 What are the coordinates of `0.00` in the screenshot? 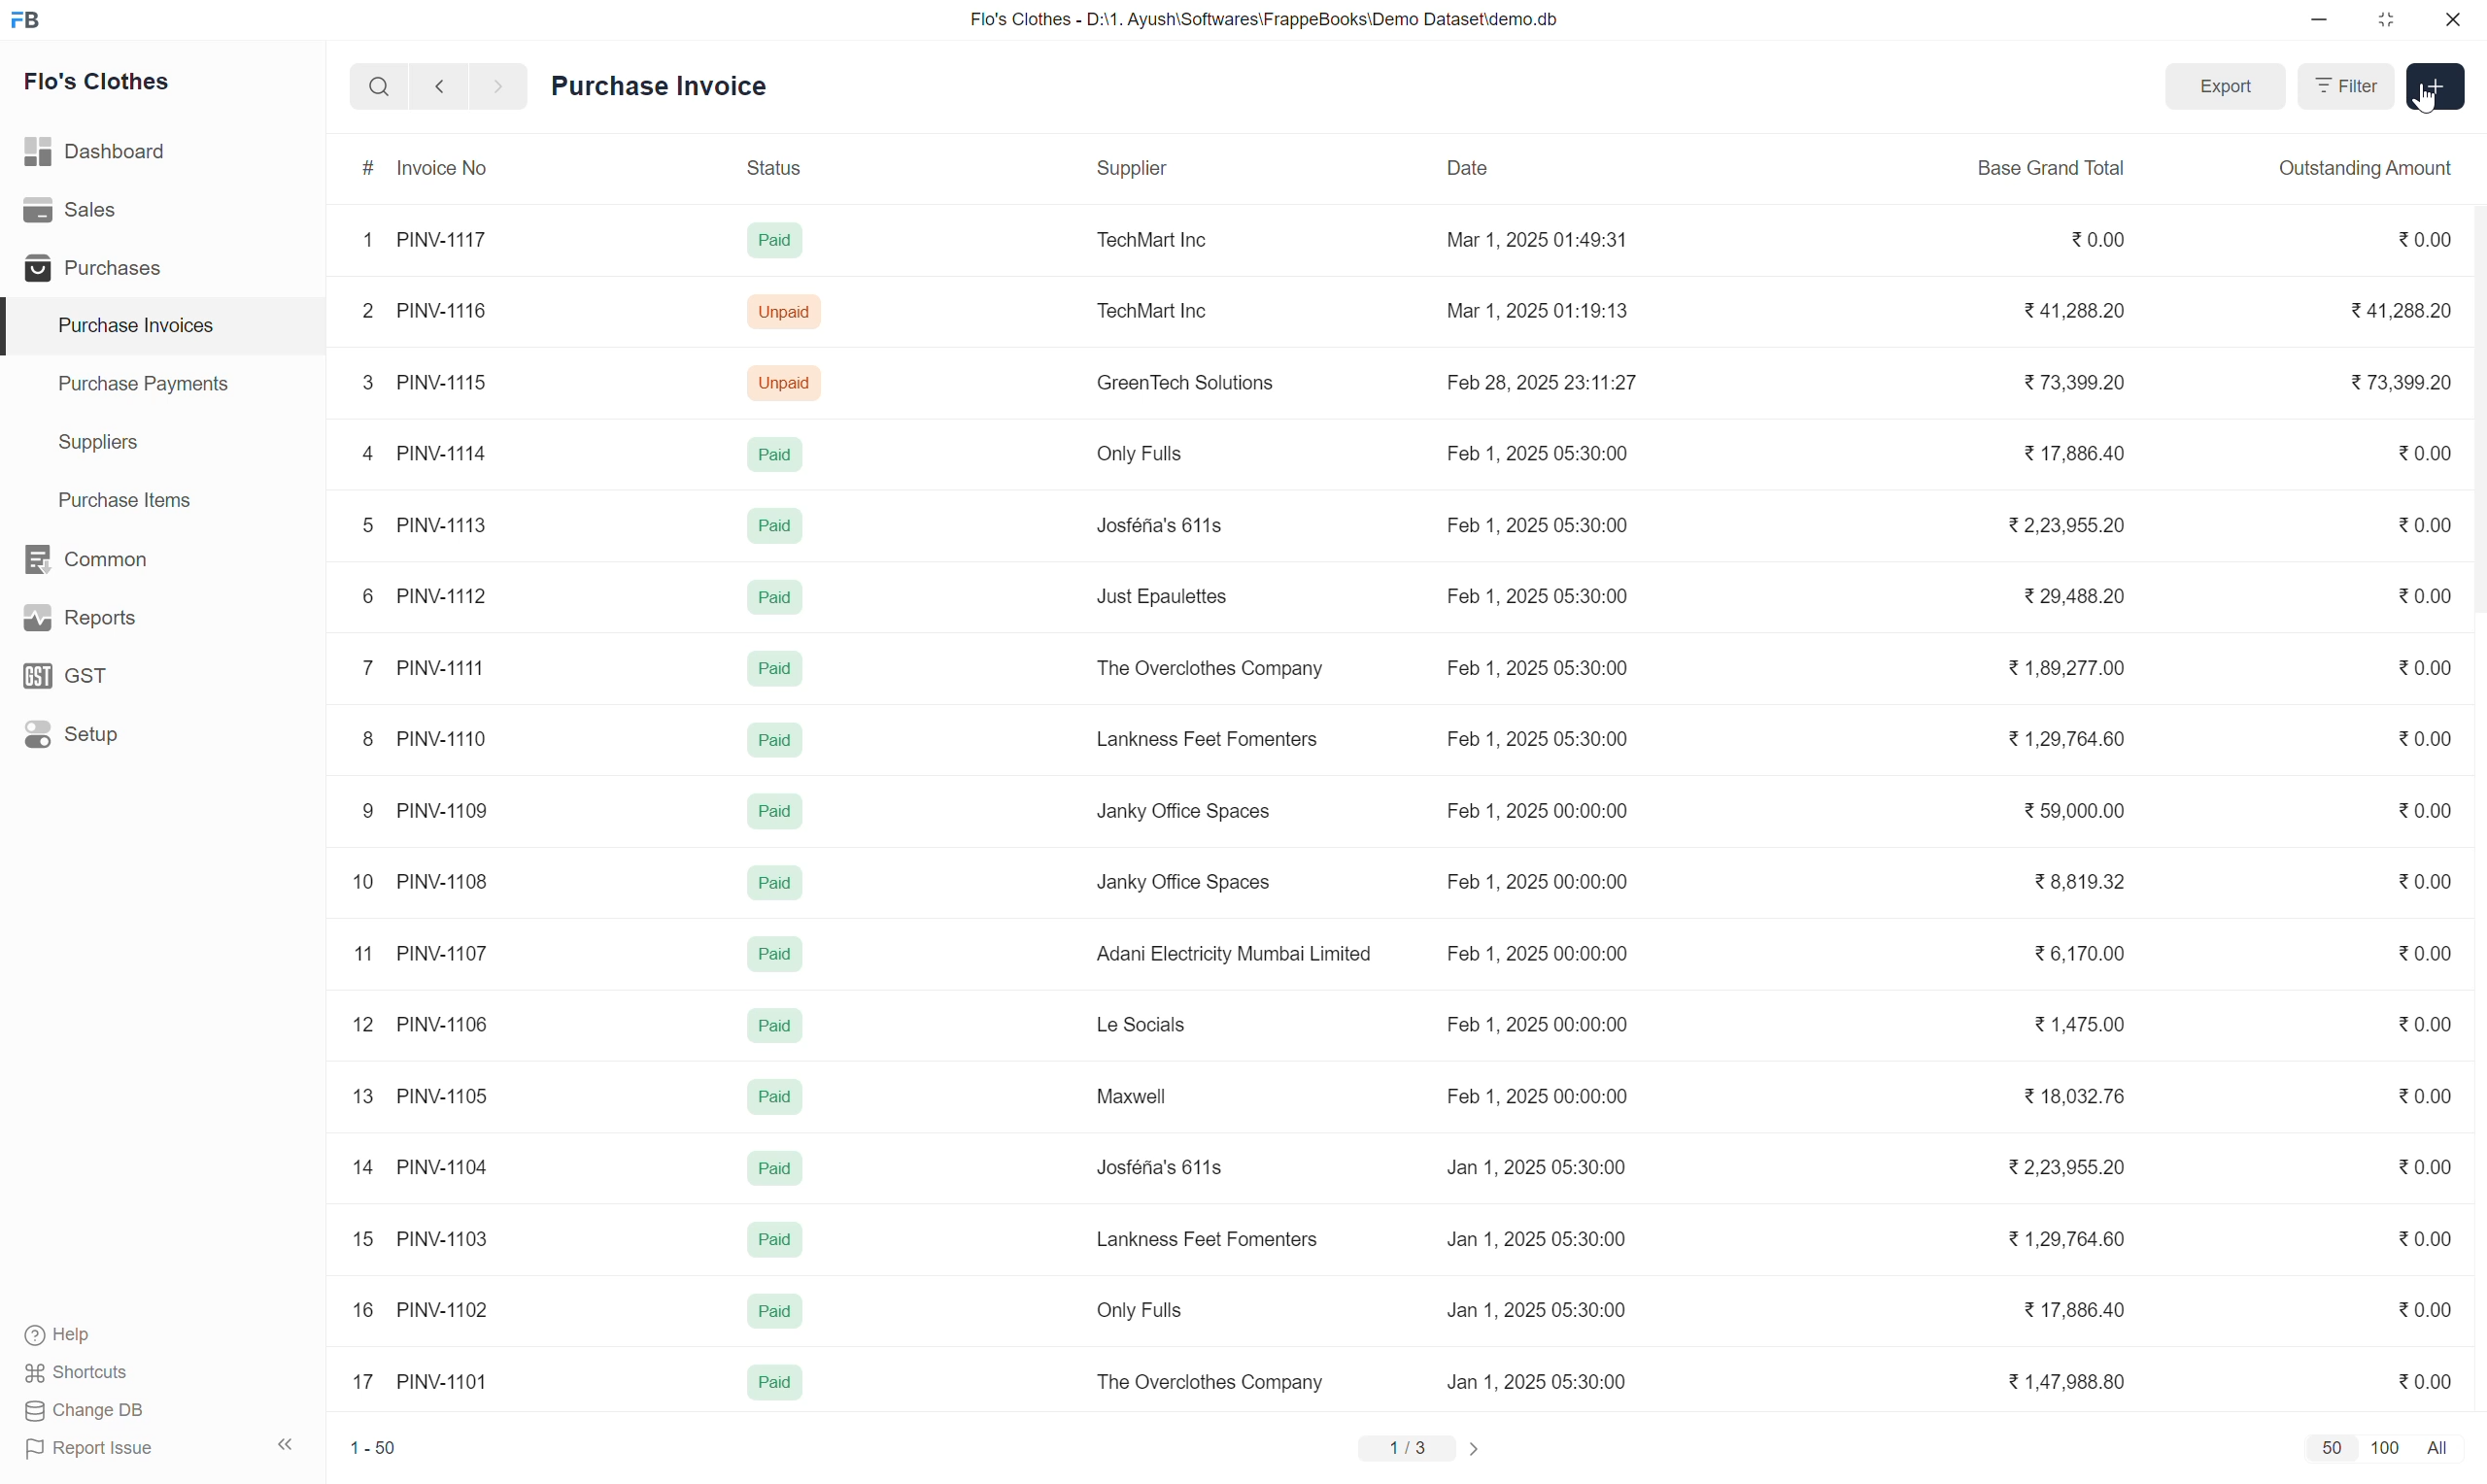 It's located at (2425, 1238).